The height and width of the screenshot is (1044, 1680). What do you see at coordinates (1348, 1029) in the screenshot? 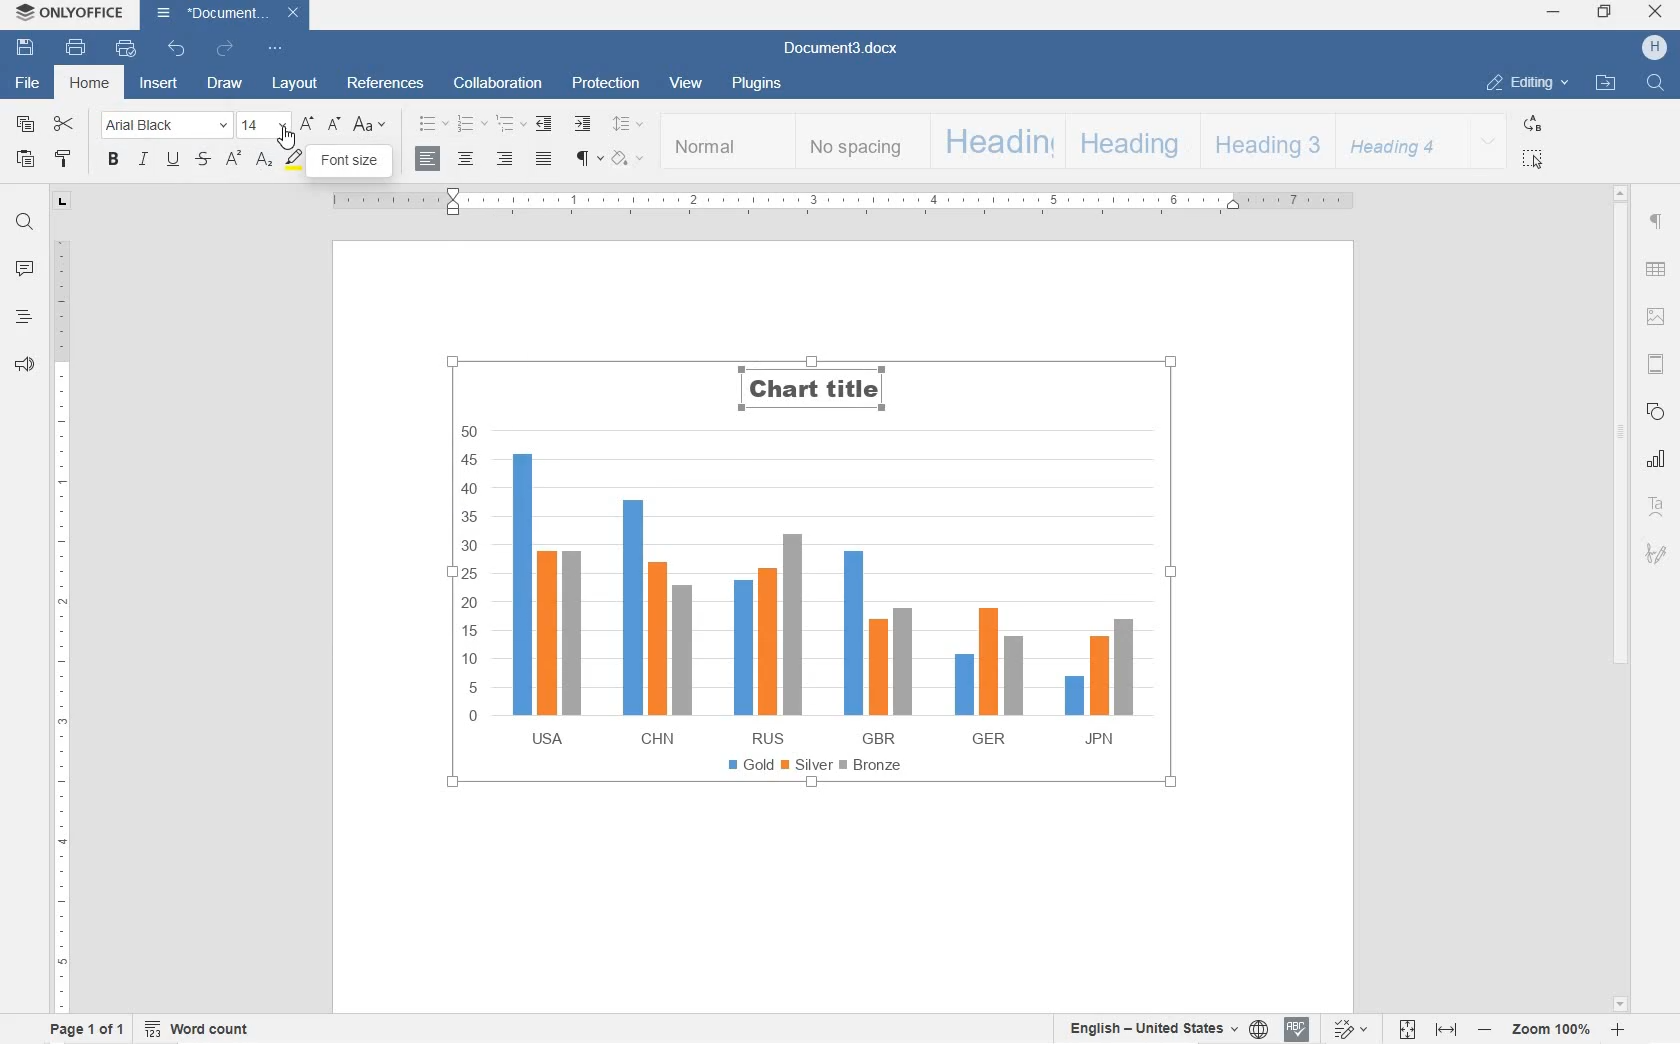
I see `TRACK CHANGES` at bounding box center [1348, 1029].